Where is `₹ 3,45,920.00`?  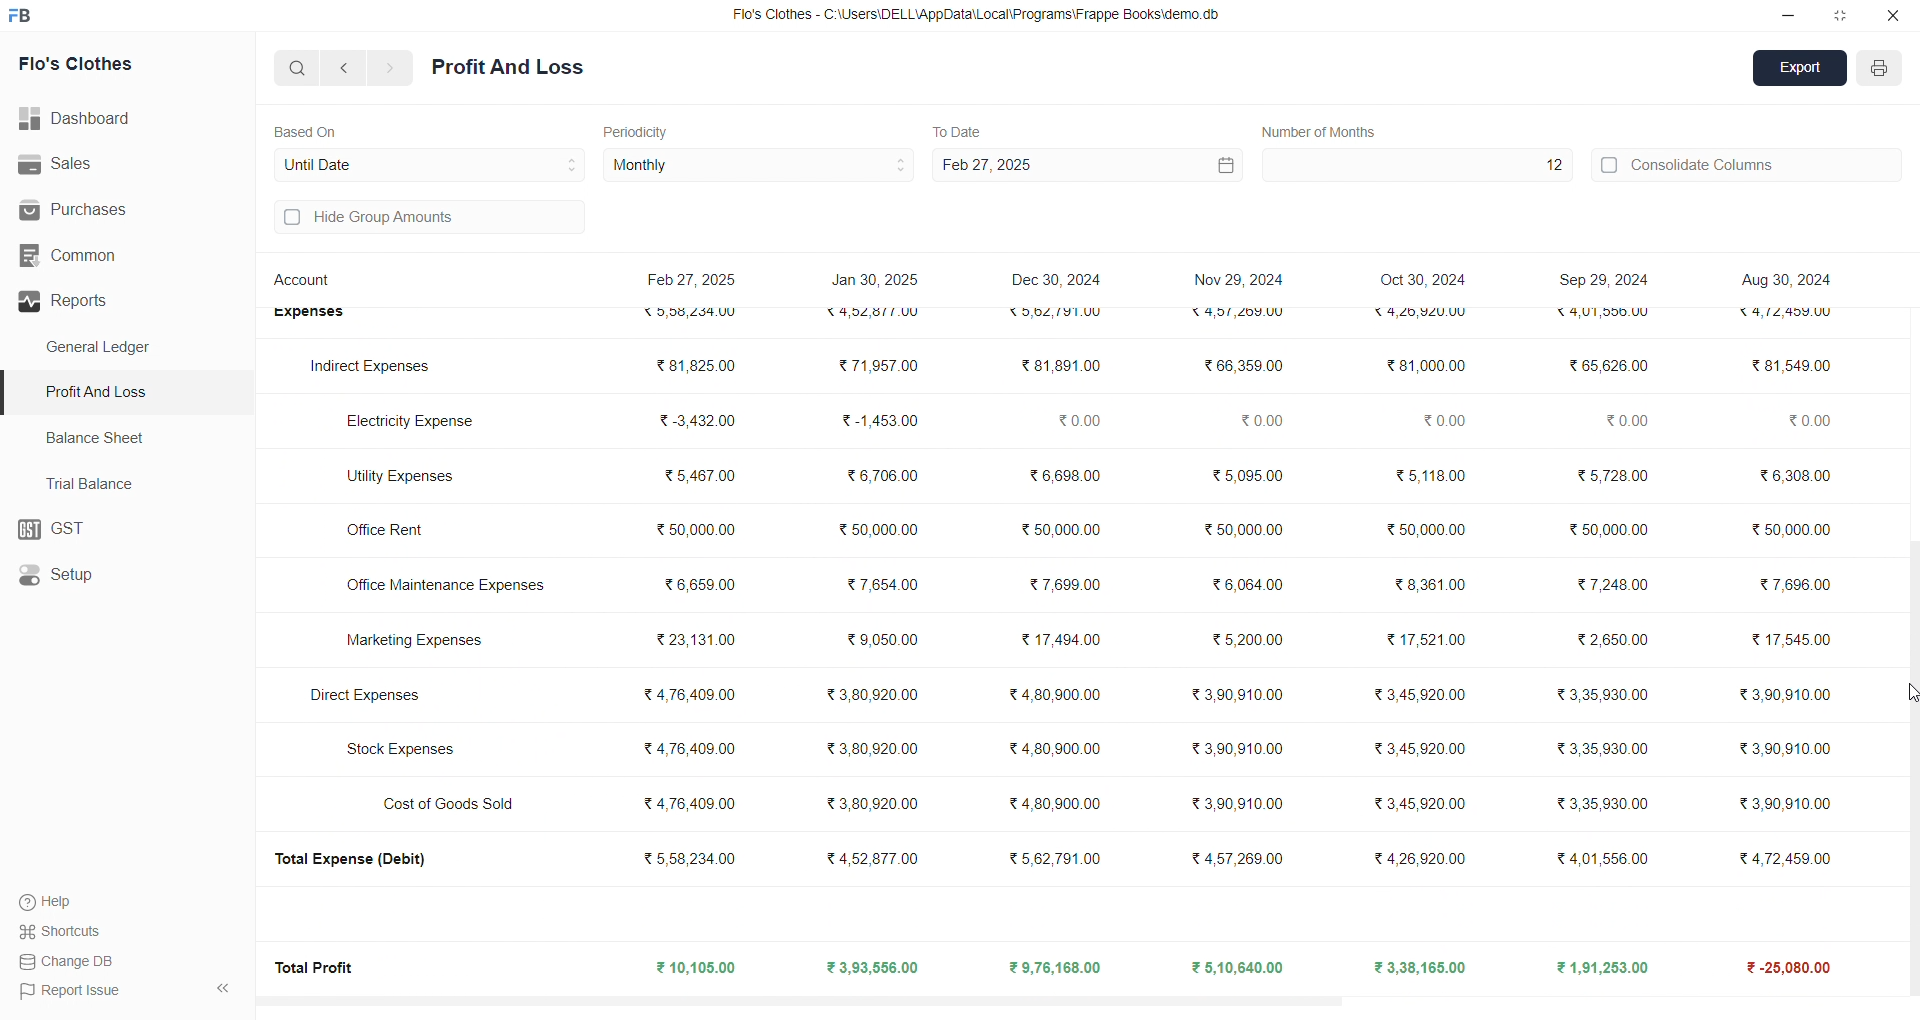 ₹ 3,45,920.00 is located at coordinates (1418, 748).